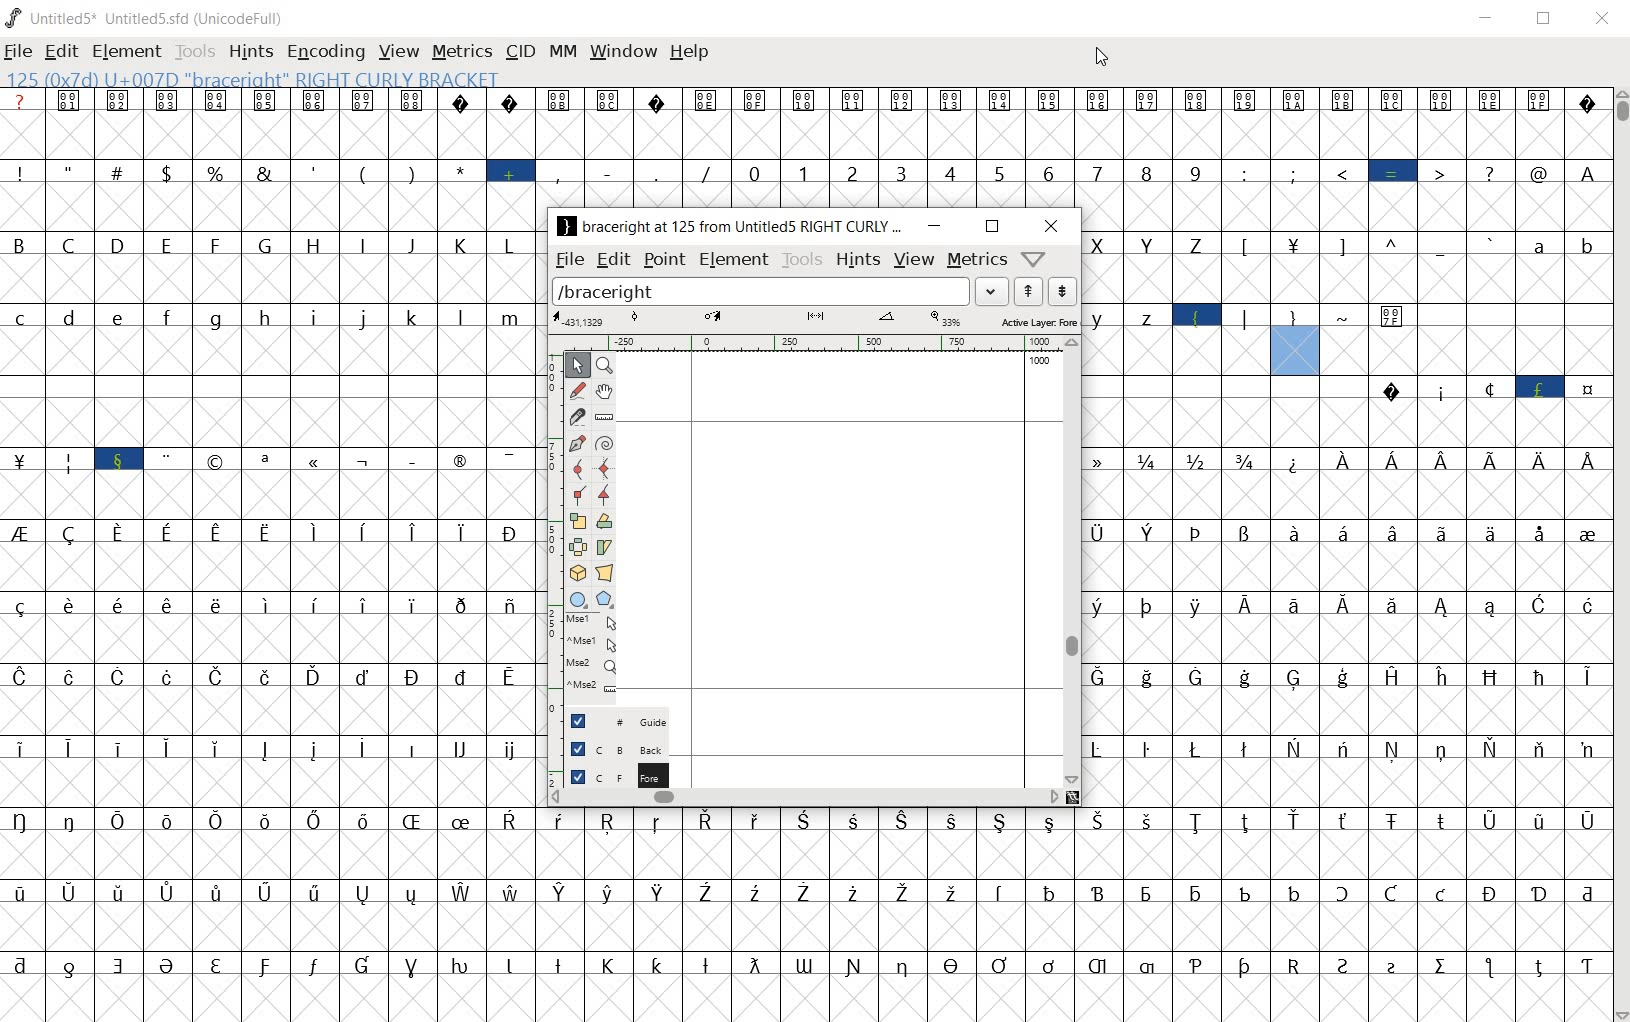 This screenshot has width=1630, height=1022. Describe the element at coordinates (585, 656) in the screenshot. I see `mse1 mse1 mse2 mse2` at that location.